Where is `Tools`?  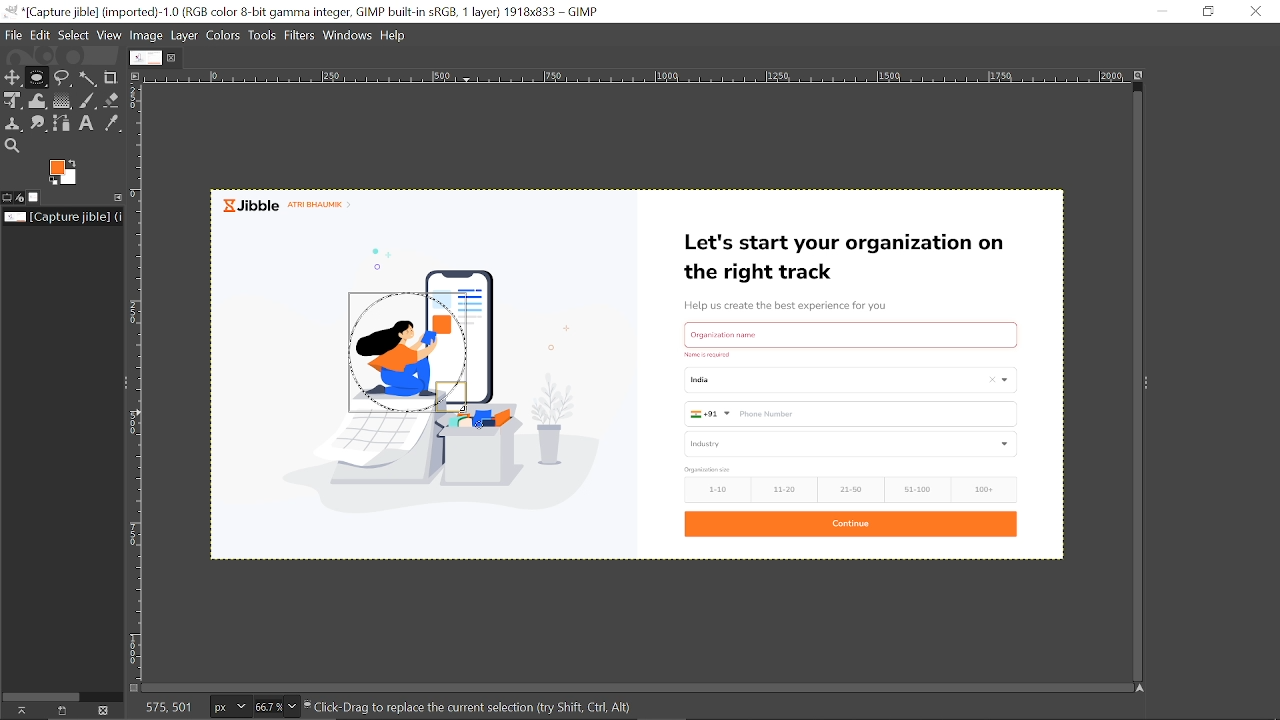
Tools is located at coordinates (264, 35).